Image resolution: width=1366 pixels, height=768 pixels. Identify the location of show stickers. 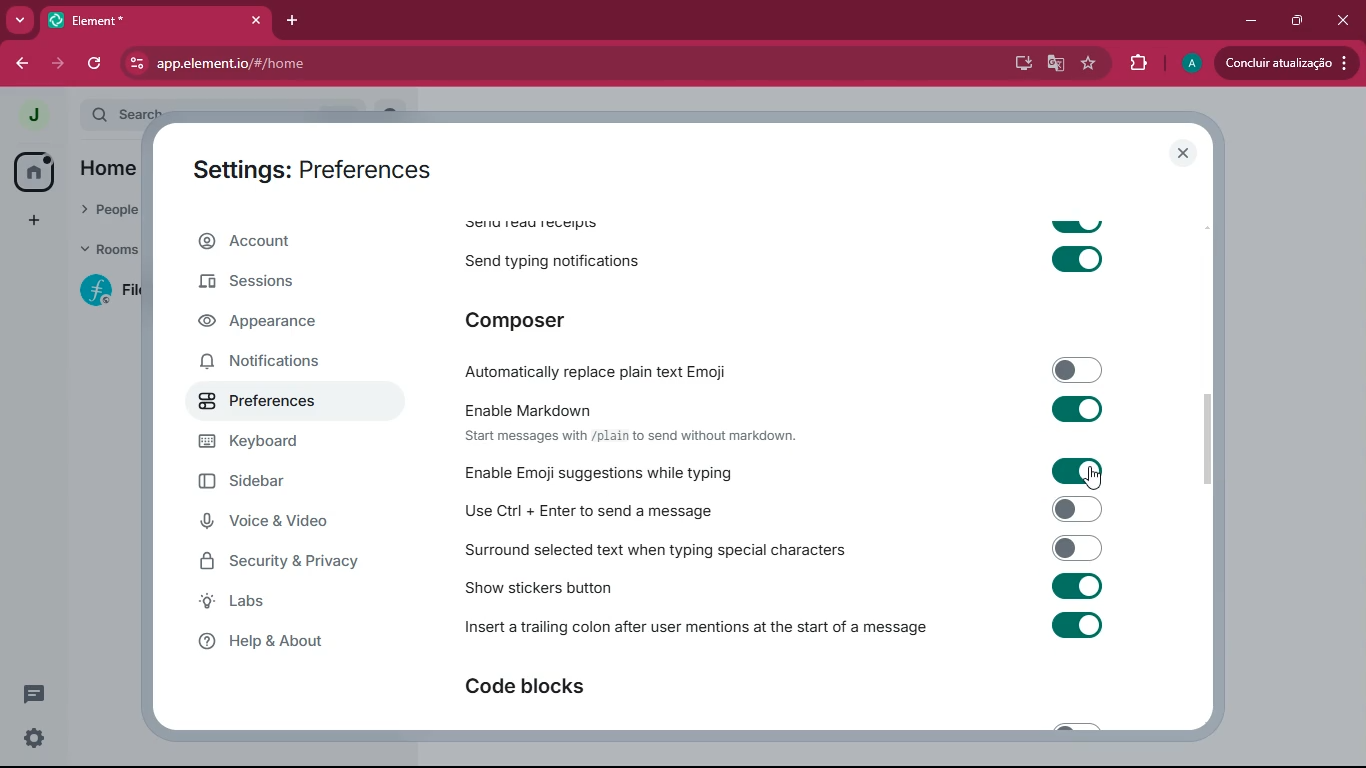
(810, 588).